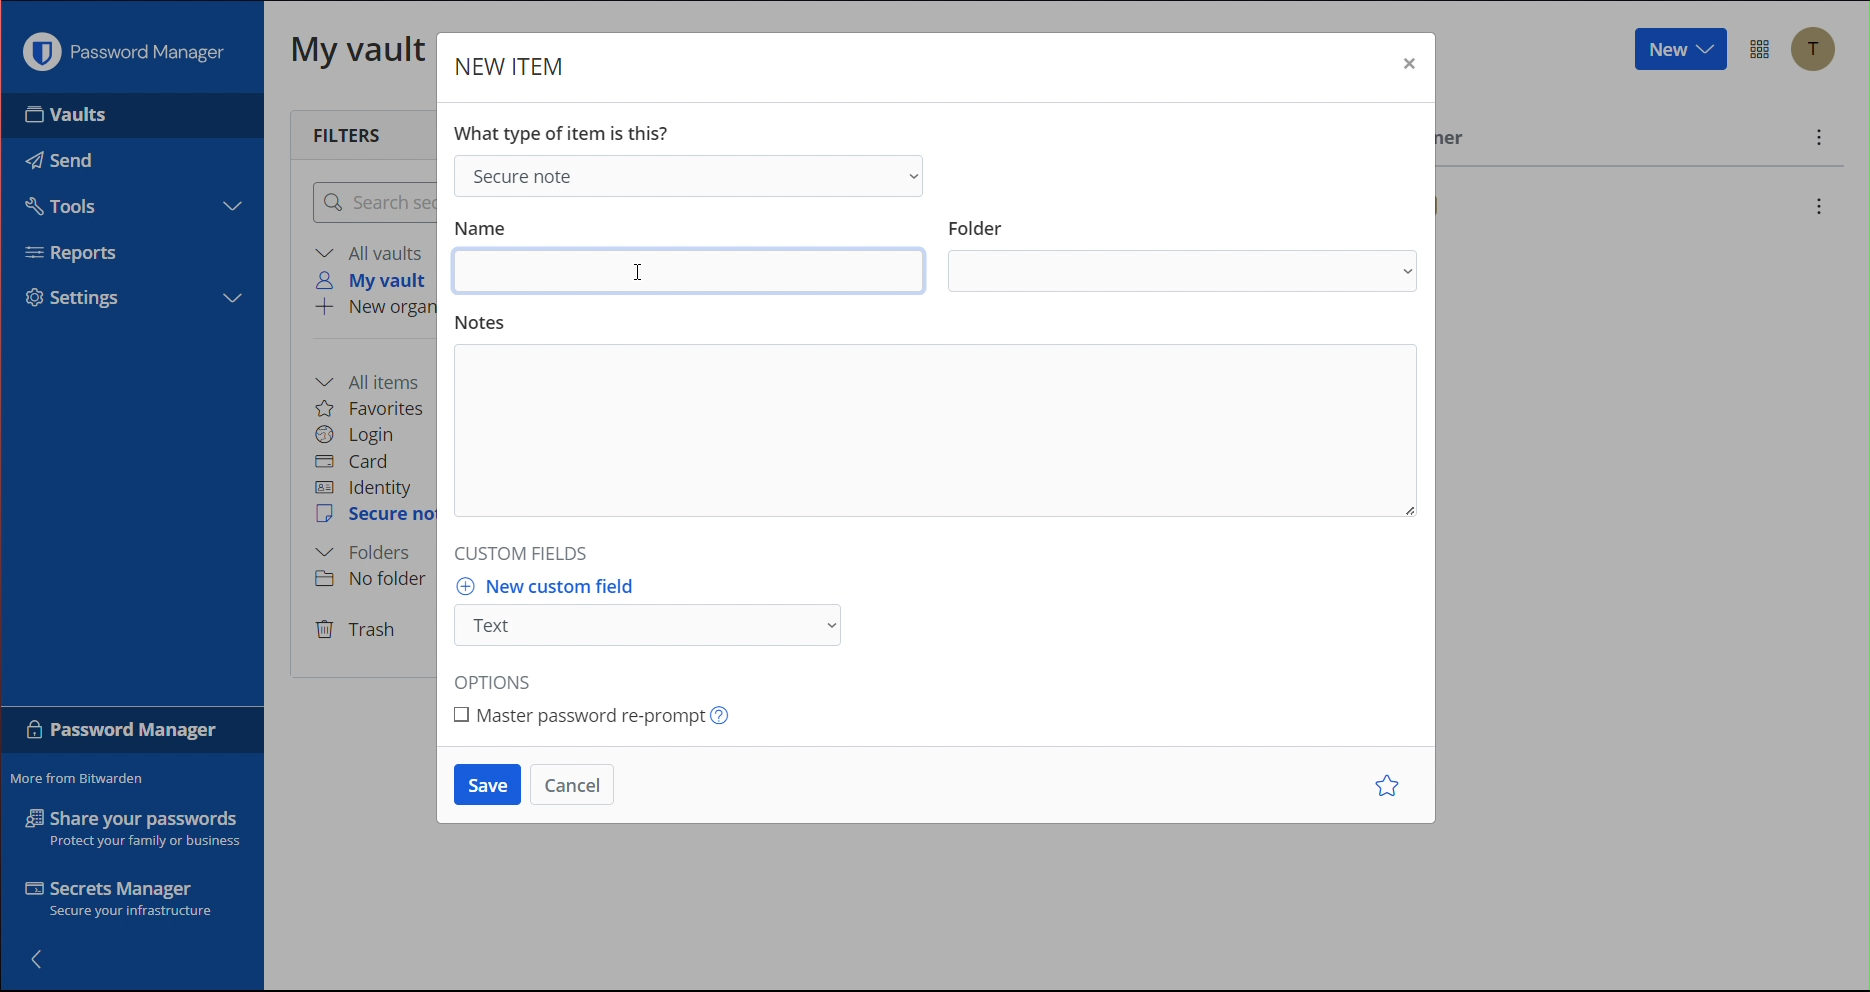  Describe the element at coordinates (689, 276) in the screenshot. I see `` at that location.